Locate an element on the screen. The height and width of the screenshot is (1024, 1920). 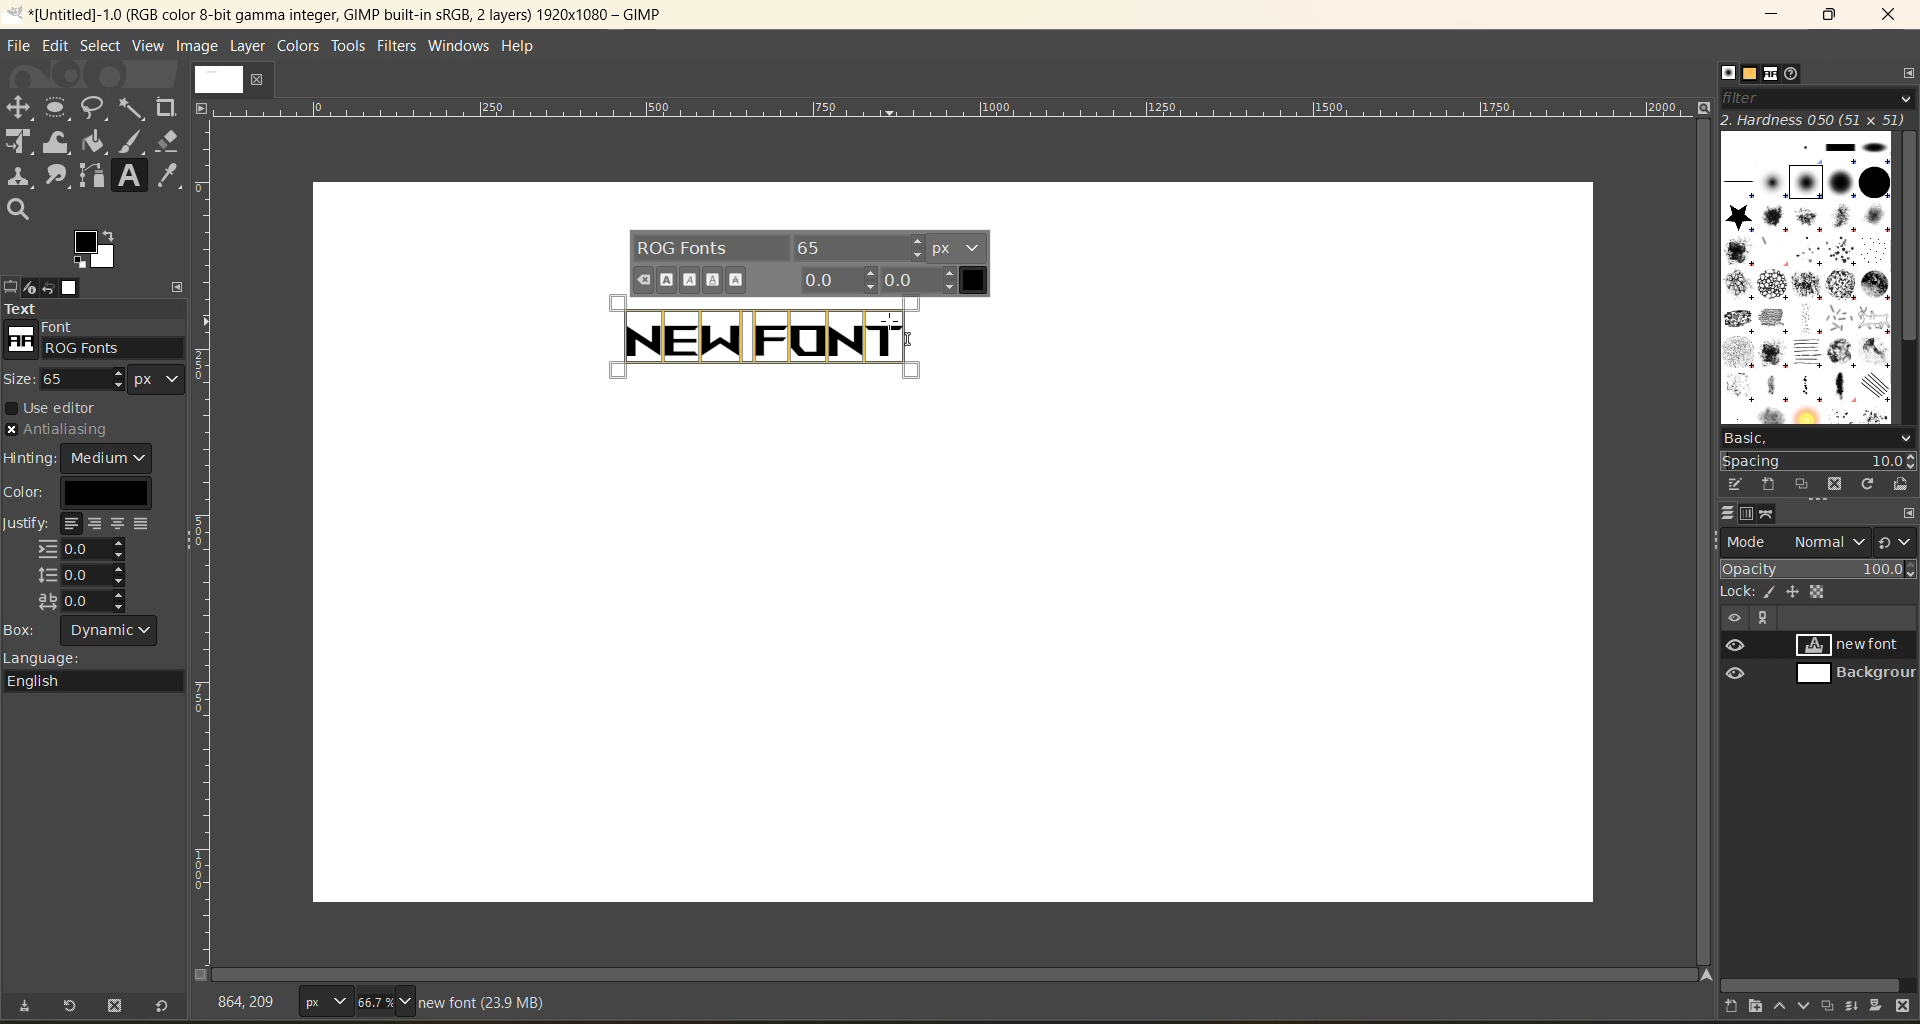
patterns is located at coordinates (1750, 73).